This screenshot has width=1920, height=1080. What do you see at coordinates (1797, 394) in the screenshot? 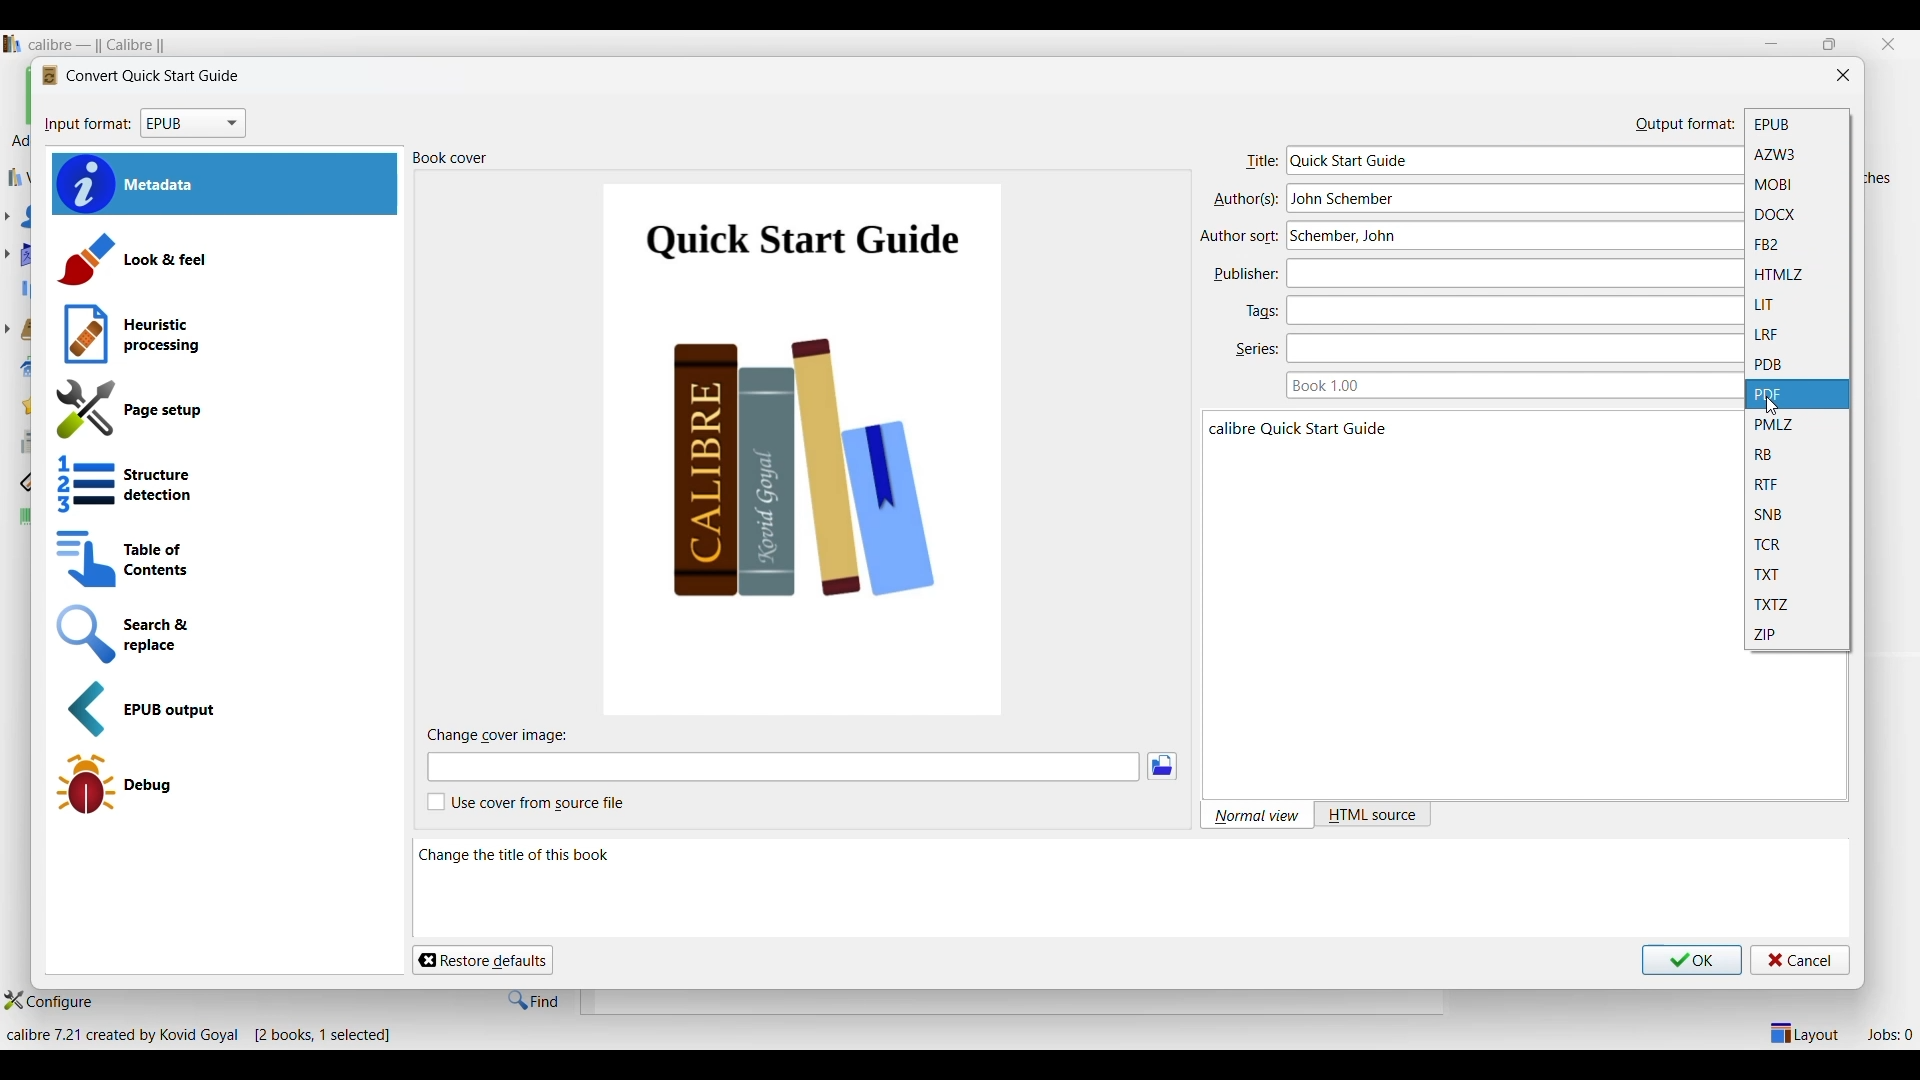
I see `PDF` at bounding box center [1797, 394].